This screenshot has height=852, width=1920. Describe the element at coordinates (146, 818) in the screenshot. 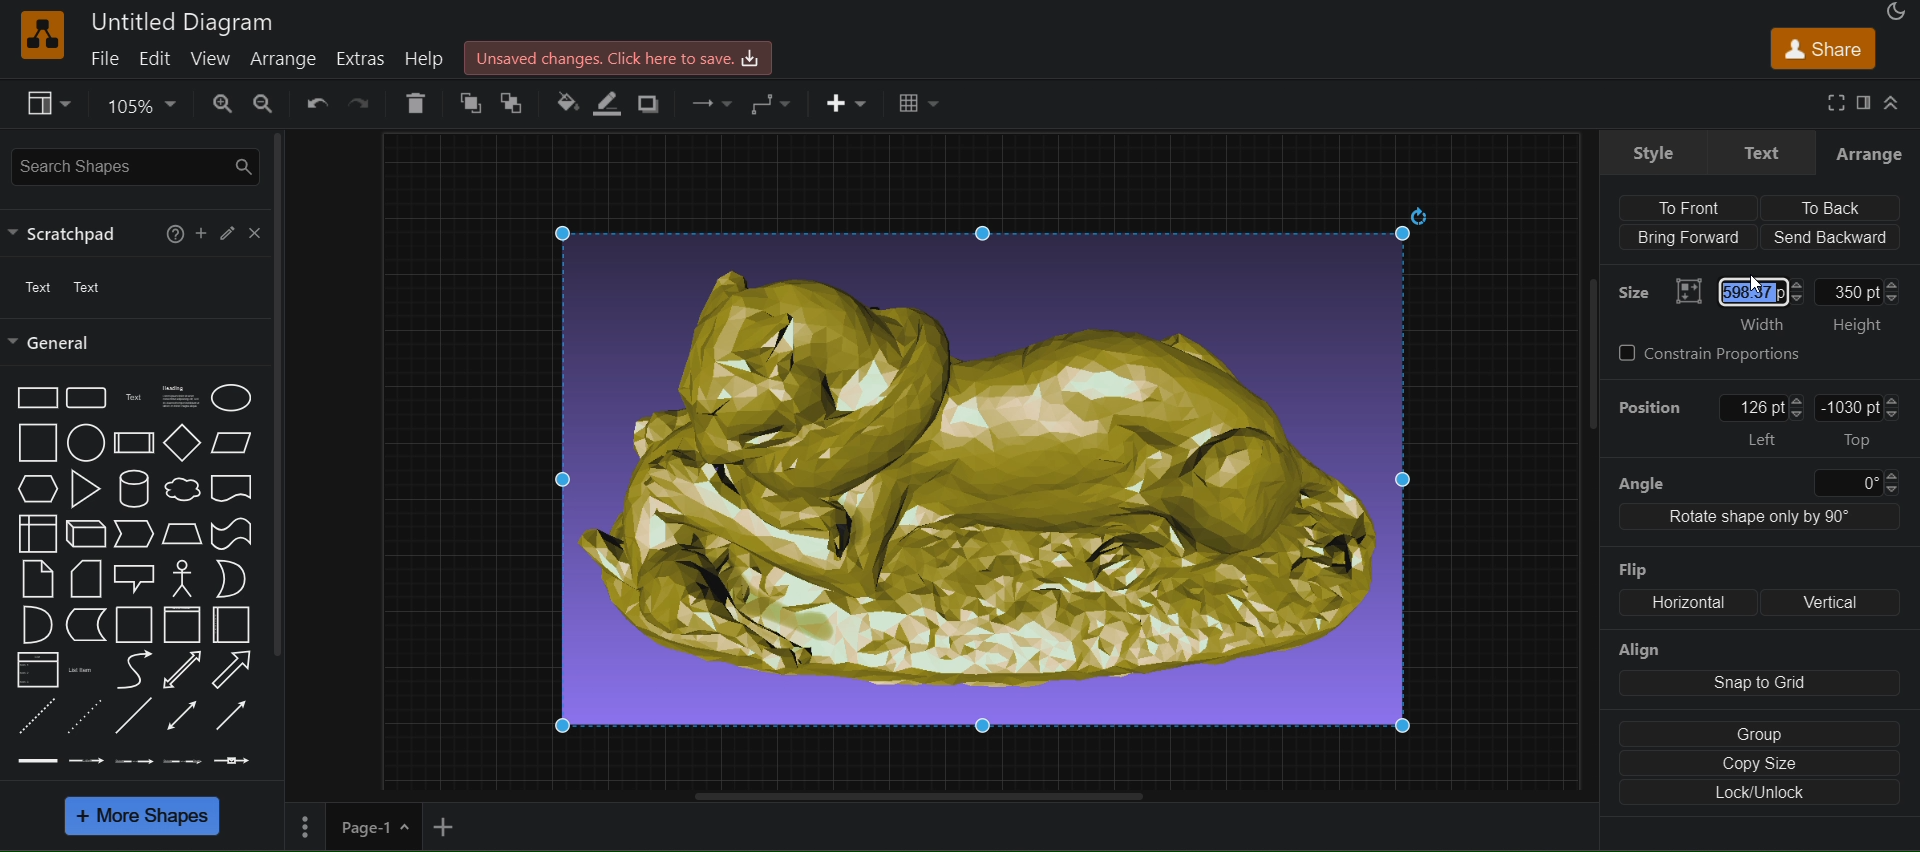

I see `more shapes` at that location.